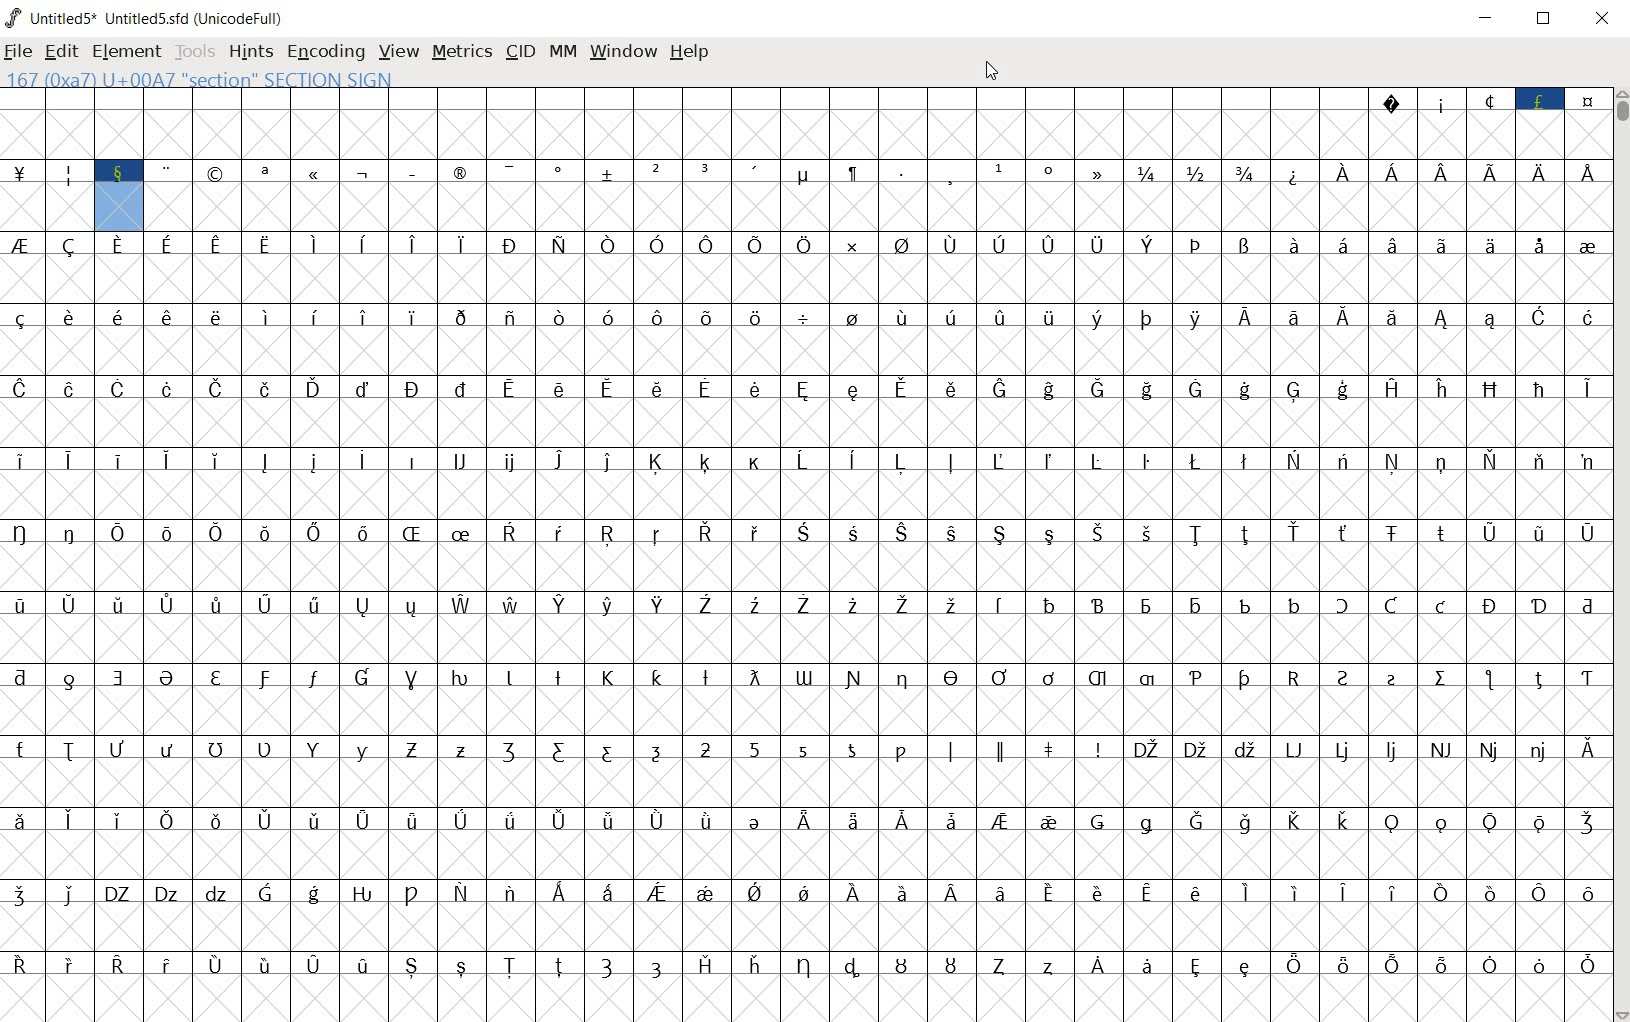  What do you see at coordinates (807, 339) in the screenshot?
I see `division` at bounding box center [807, 339].